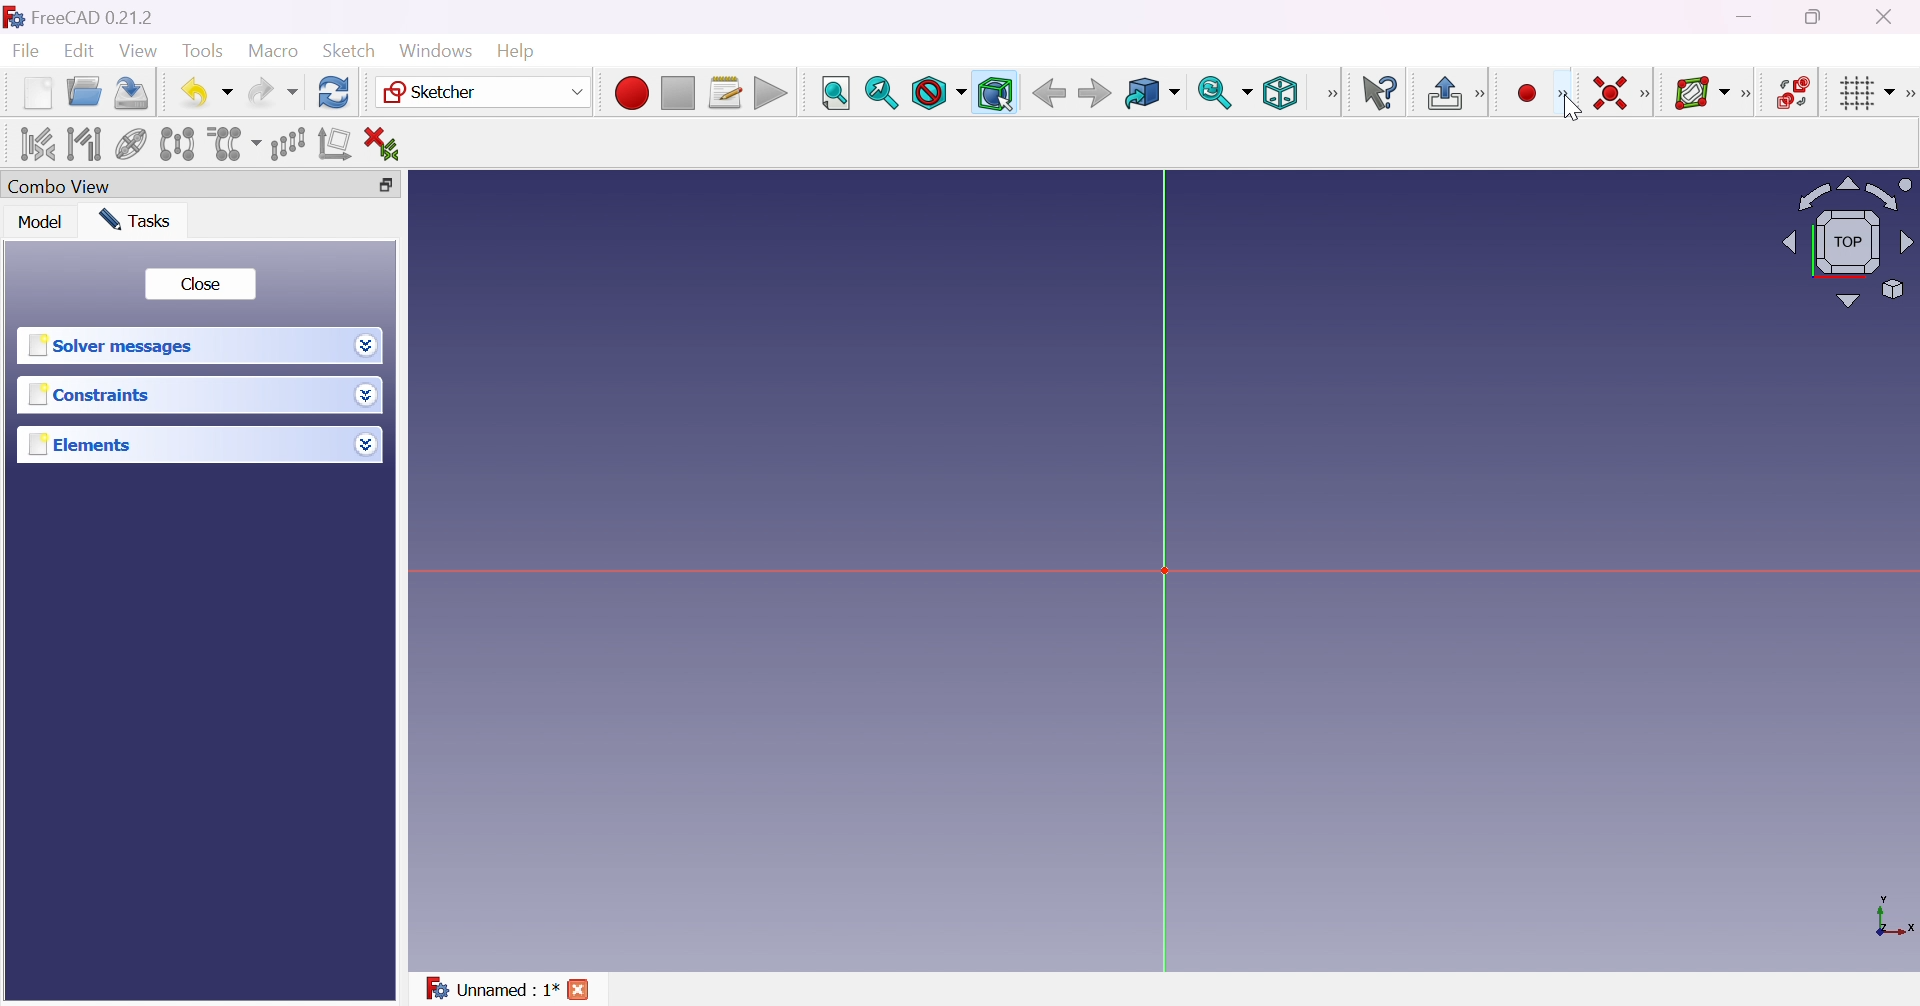  Describe the element at coordinates (39, 143) in the screenshot. I see `Select associated constraints` at that location.